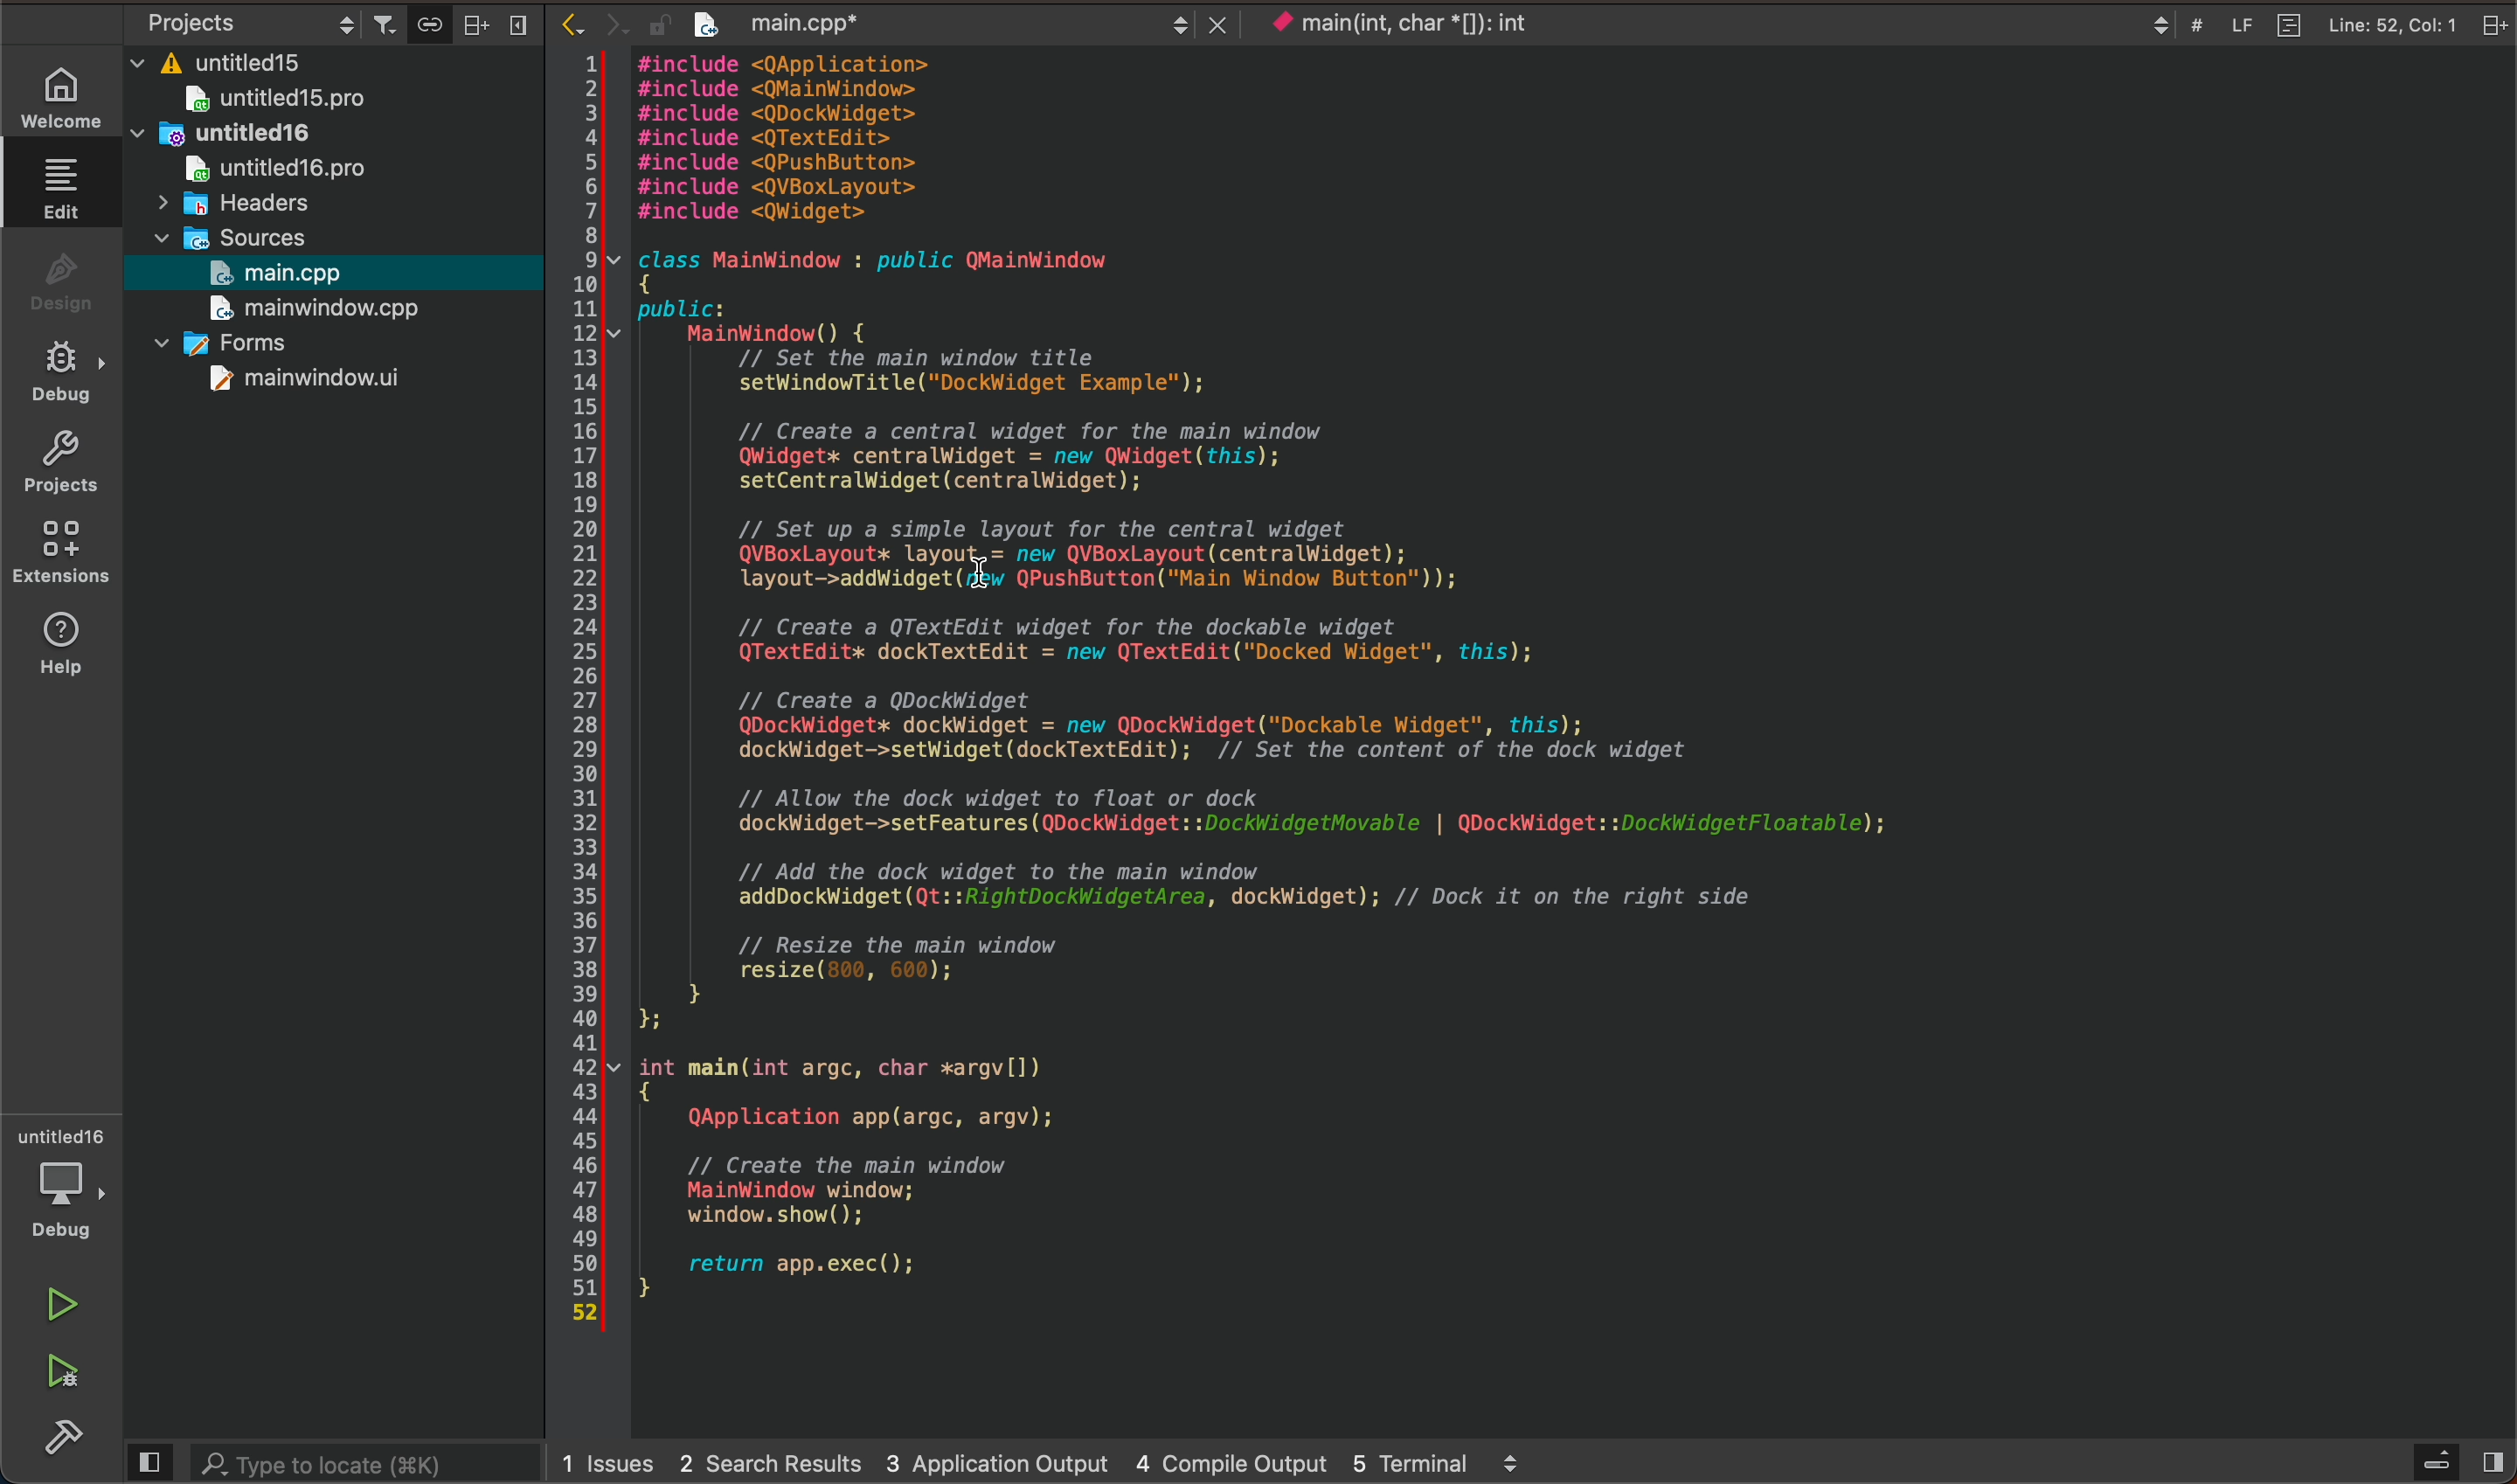  I want to click on updated code, so click(1387, 696).